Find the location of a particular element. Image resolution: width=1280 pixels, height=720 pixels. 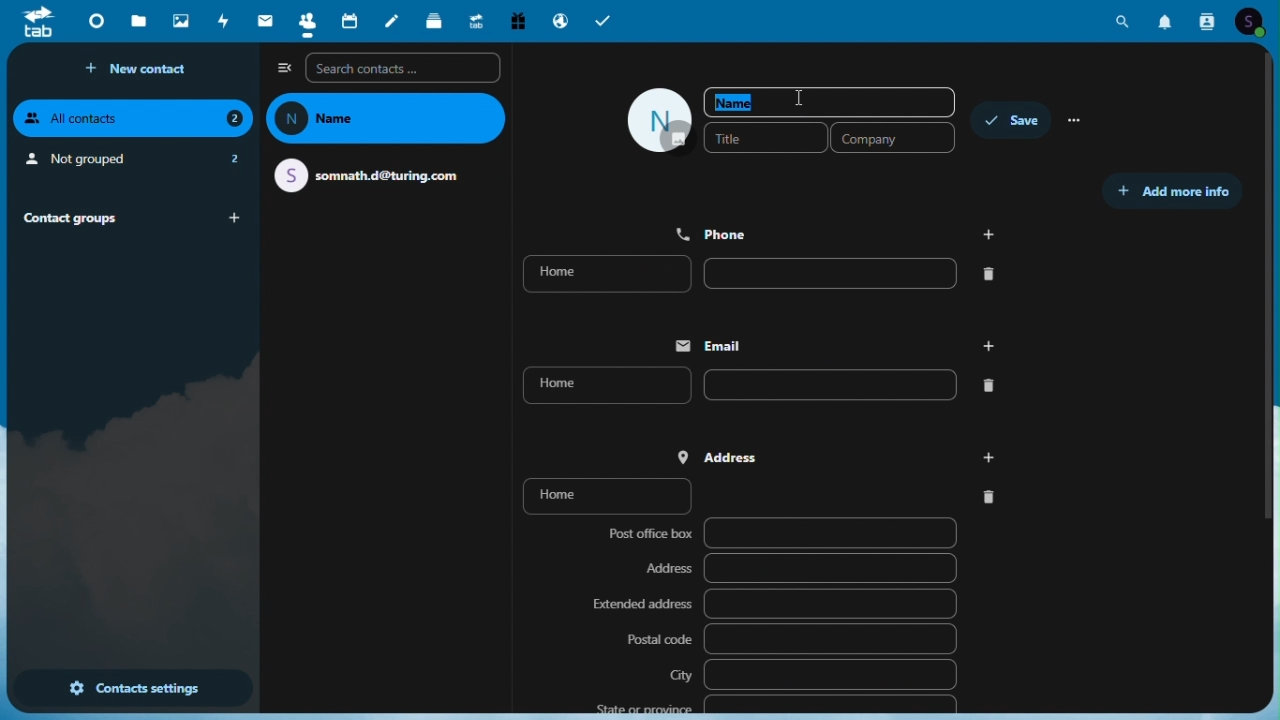

Search is located at coordinates (1126, 21).